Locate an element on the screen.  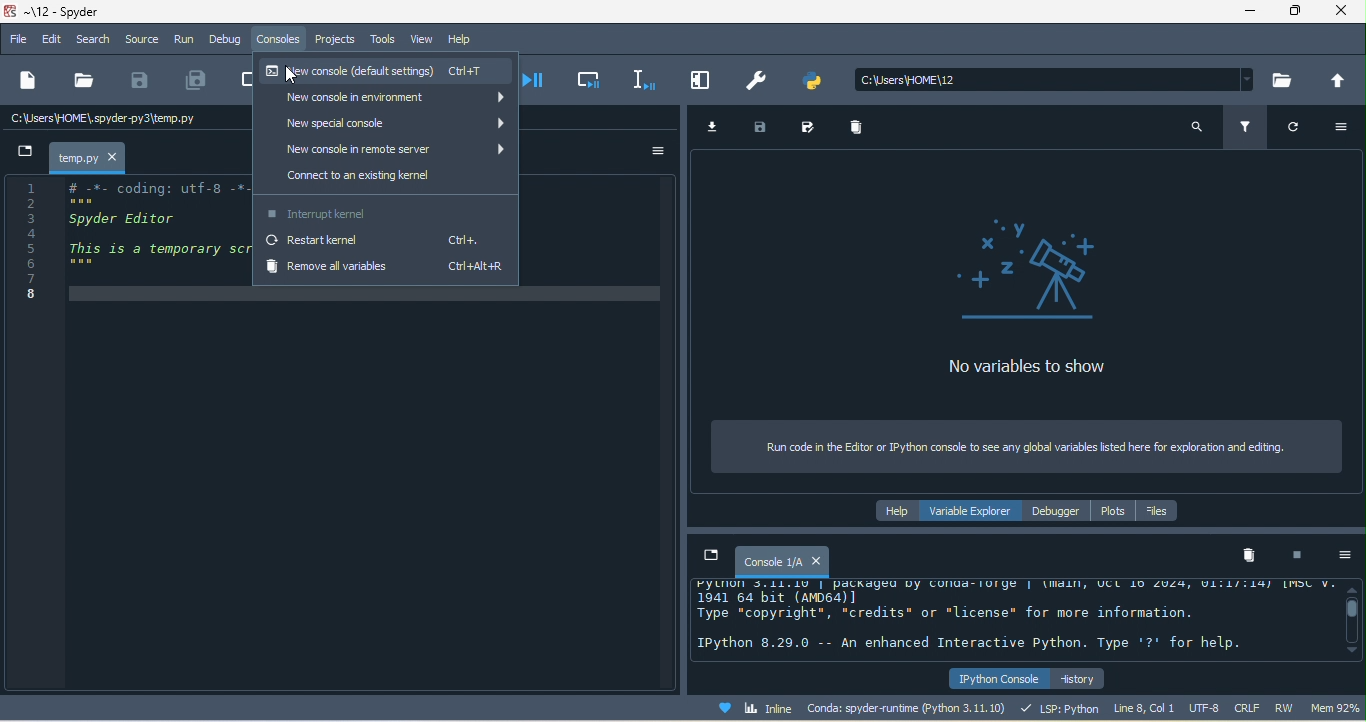
open is located at coordinates (83, 84).